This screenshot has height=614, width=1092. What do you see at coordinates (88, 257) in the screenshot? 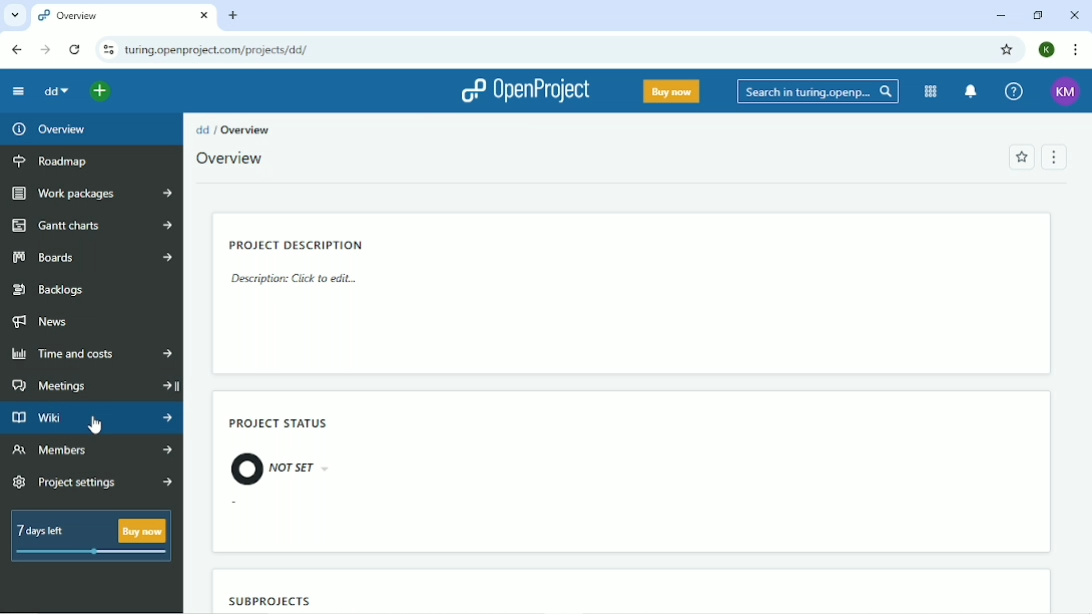
I see `Boards` at bounding box center [88, 257].